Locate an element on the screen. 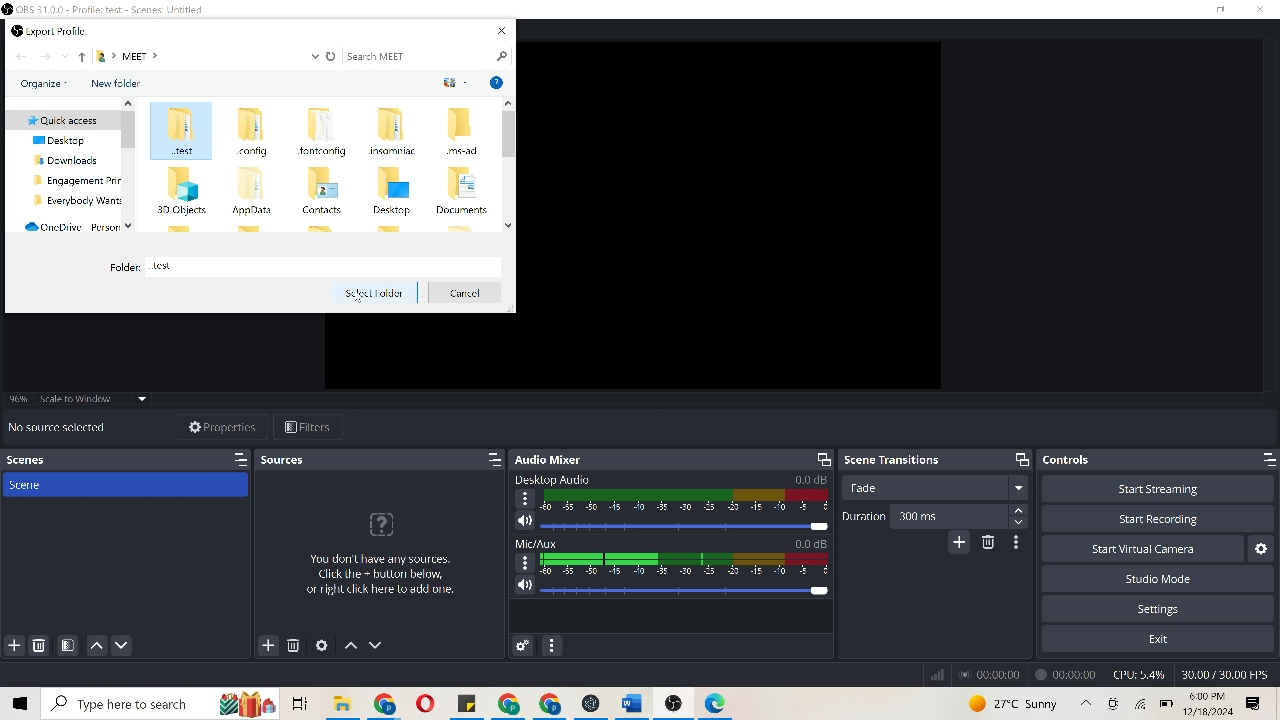 The width and height of the screenshot is (1280, 720). CPU 3.8% is located at coordinates (1142, 675).